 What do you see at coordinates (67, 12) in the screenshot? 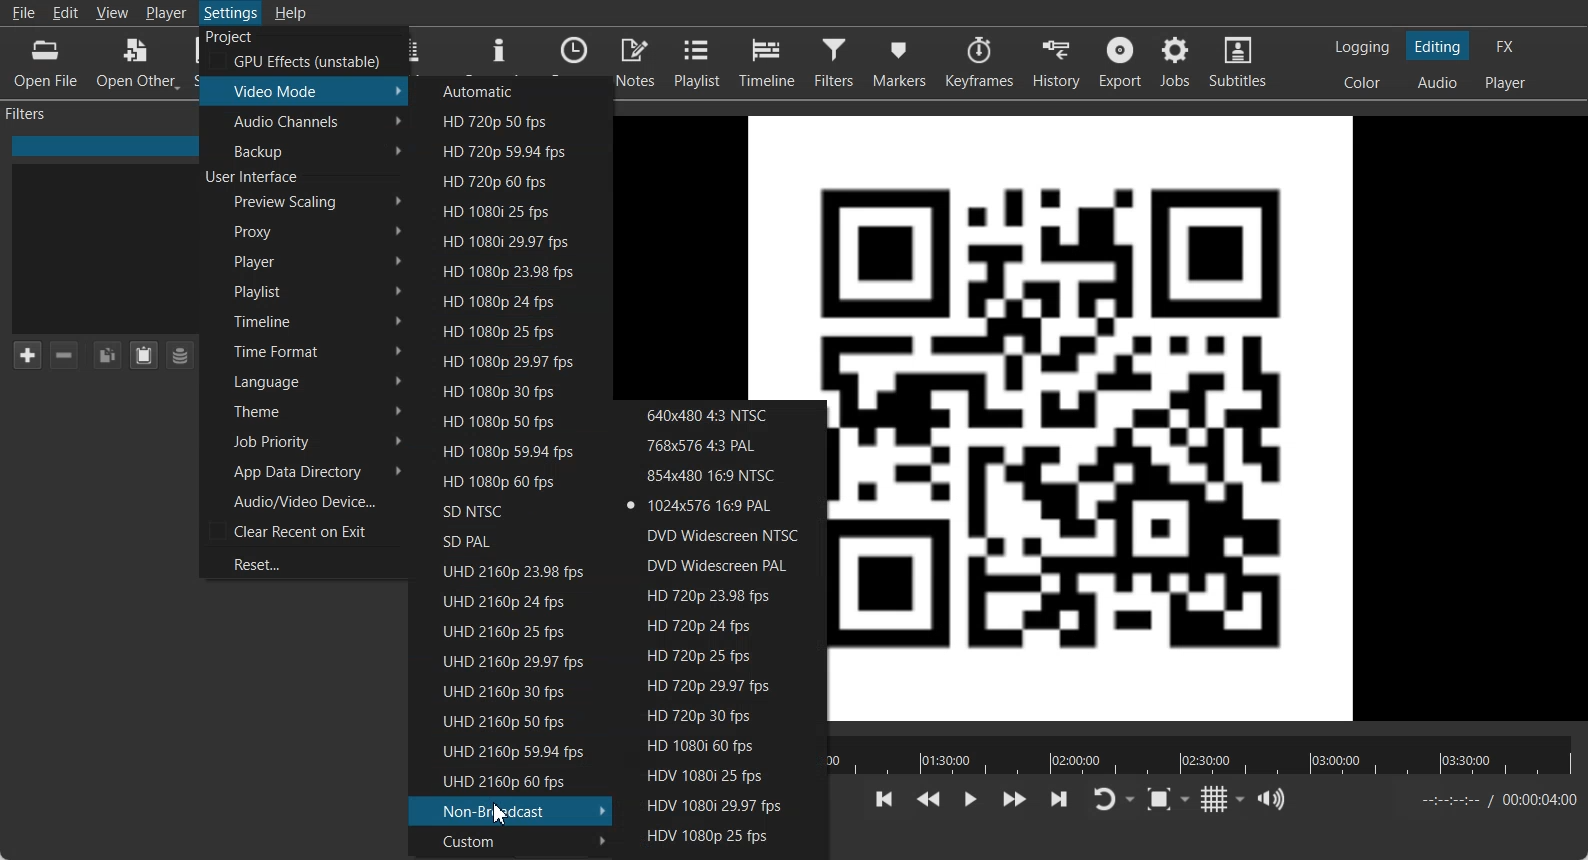
I see `Edit` at bounding box center [67, 12].